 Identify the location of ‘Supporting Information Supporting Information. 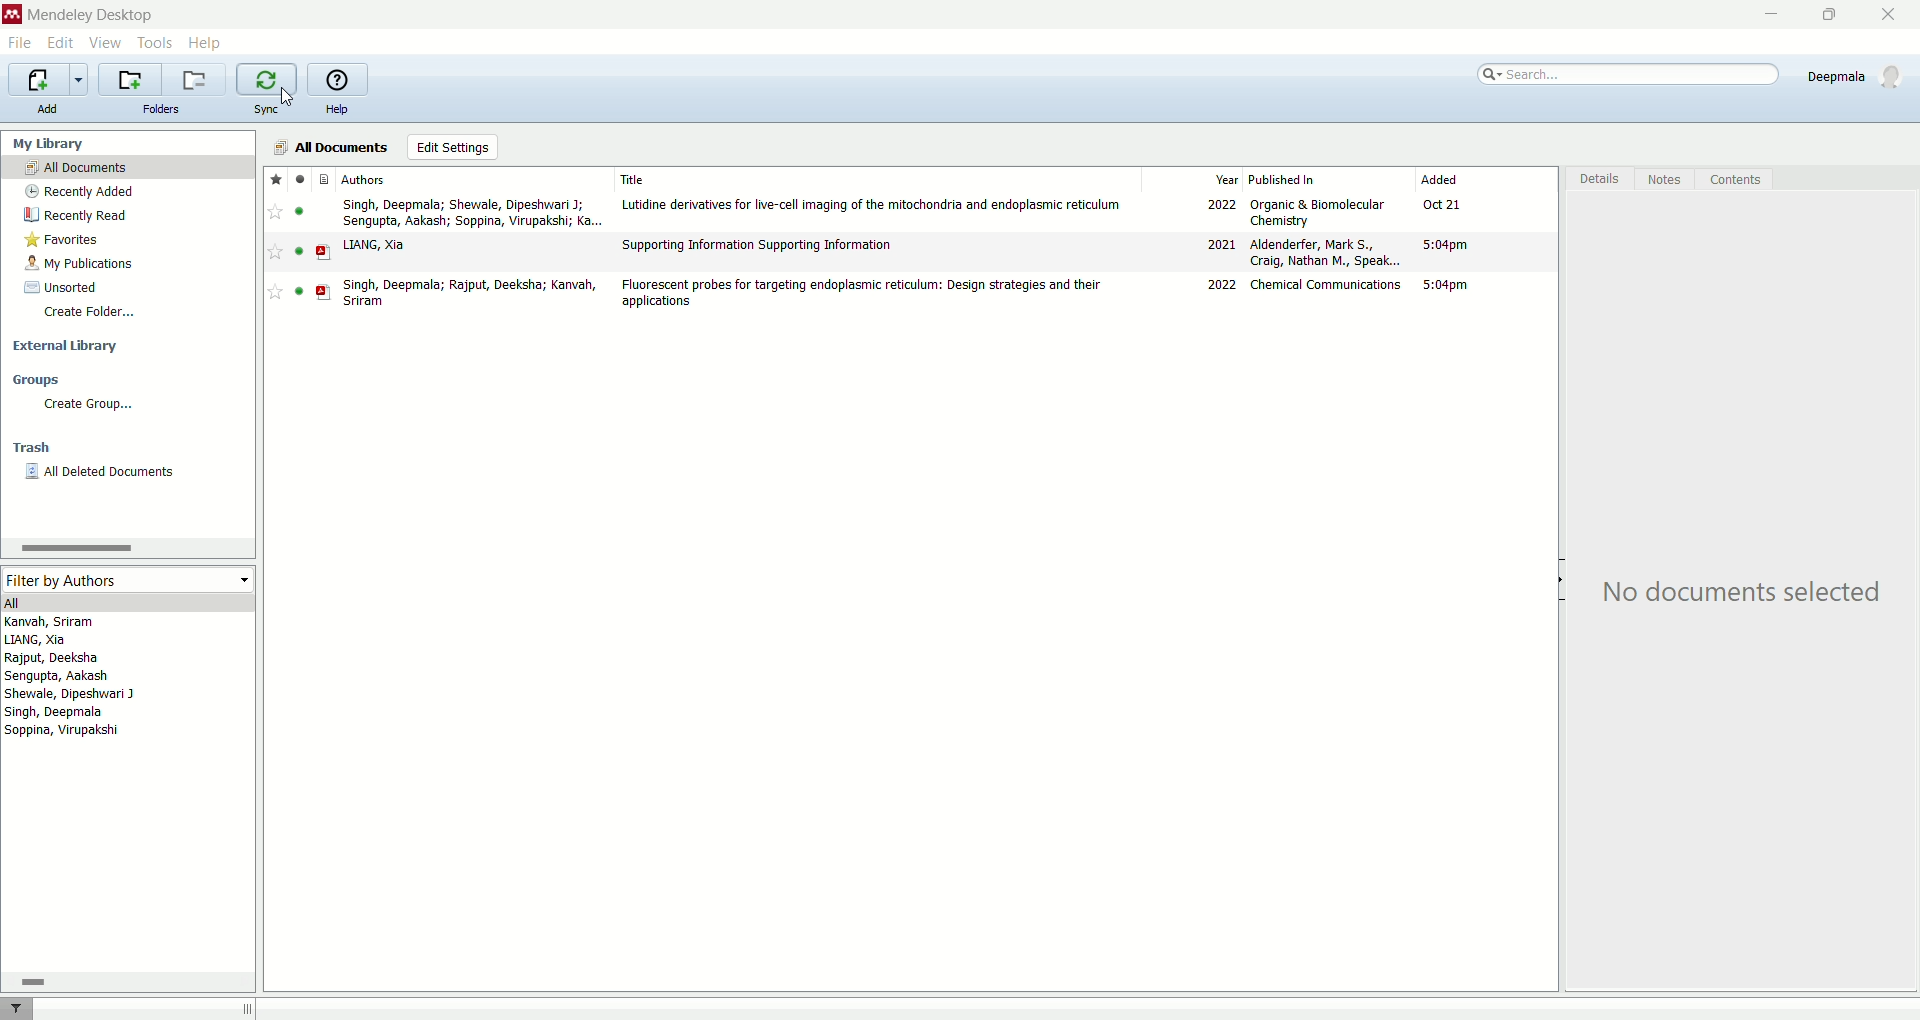
(785, 246).